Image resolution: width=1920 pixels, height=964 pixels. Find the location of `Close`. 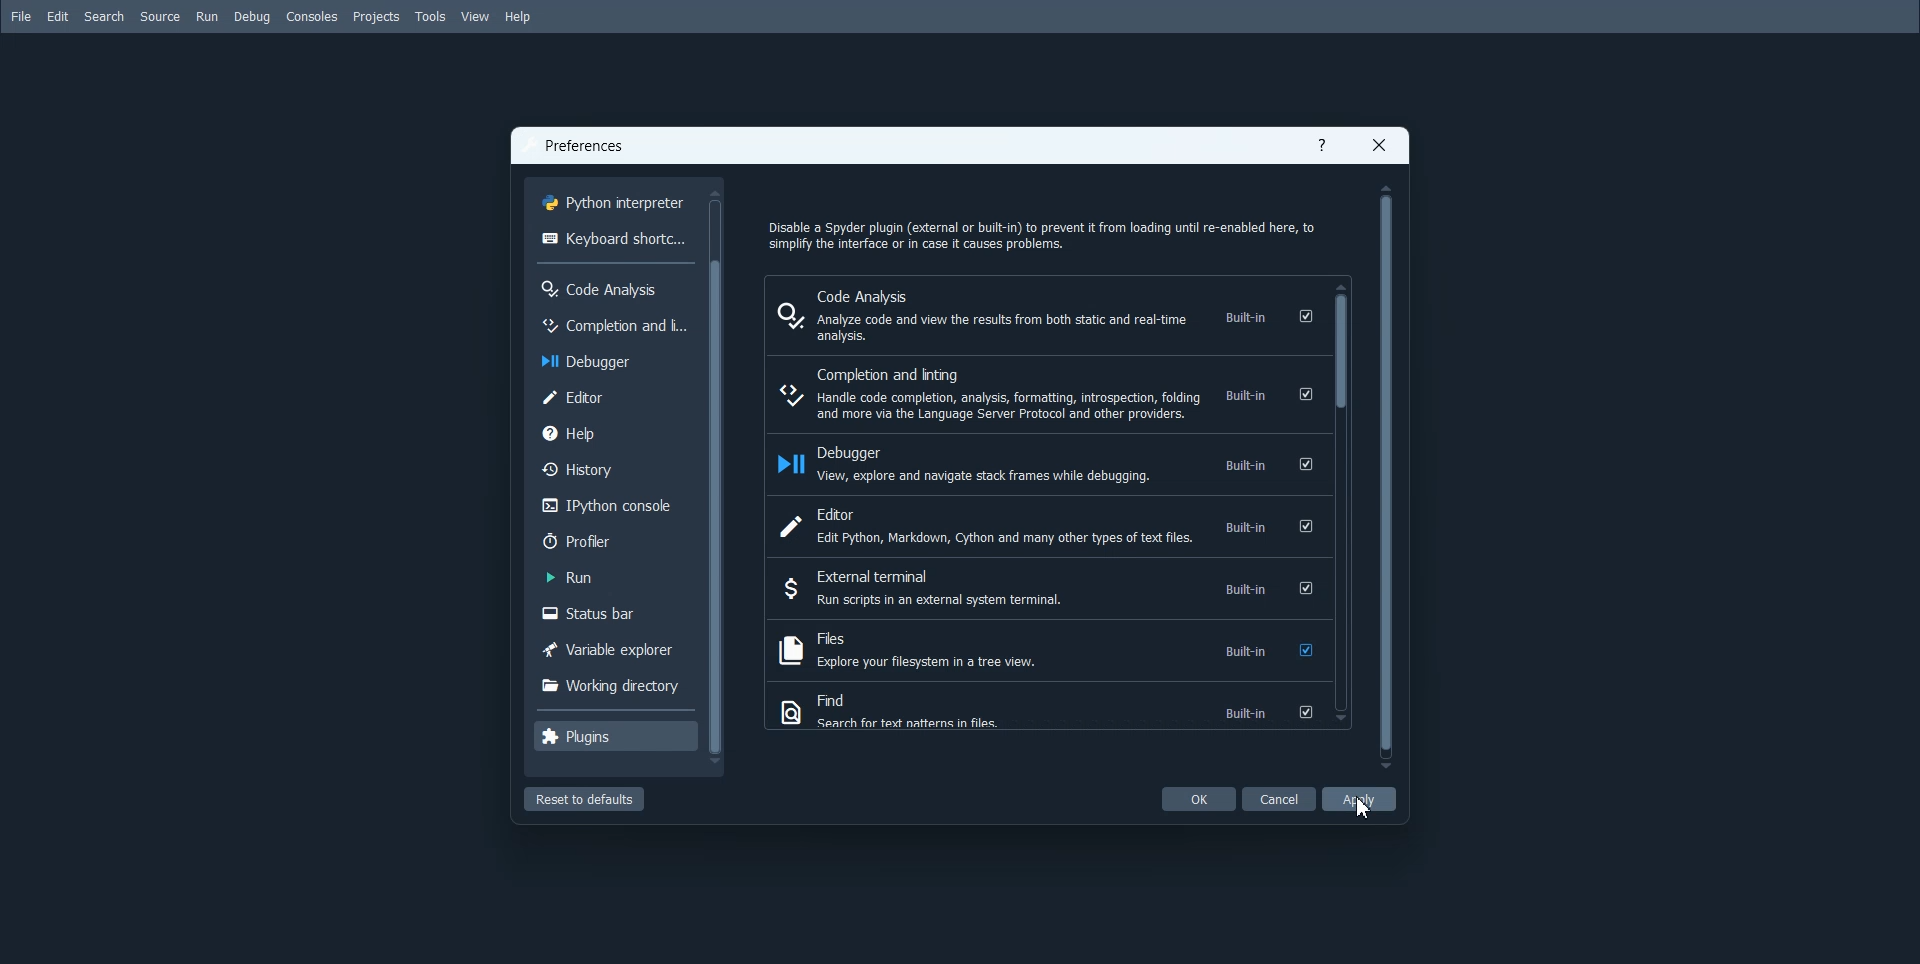

Close is located at coordinates (1379, 145).